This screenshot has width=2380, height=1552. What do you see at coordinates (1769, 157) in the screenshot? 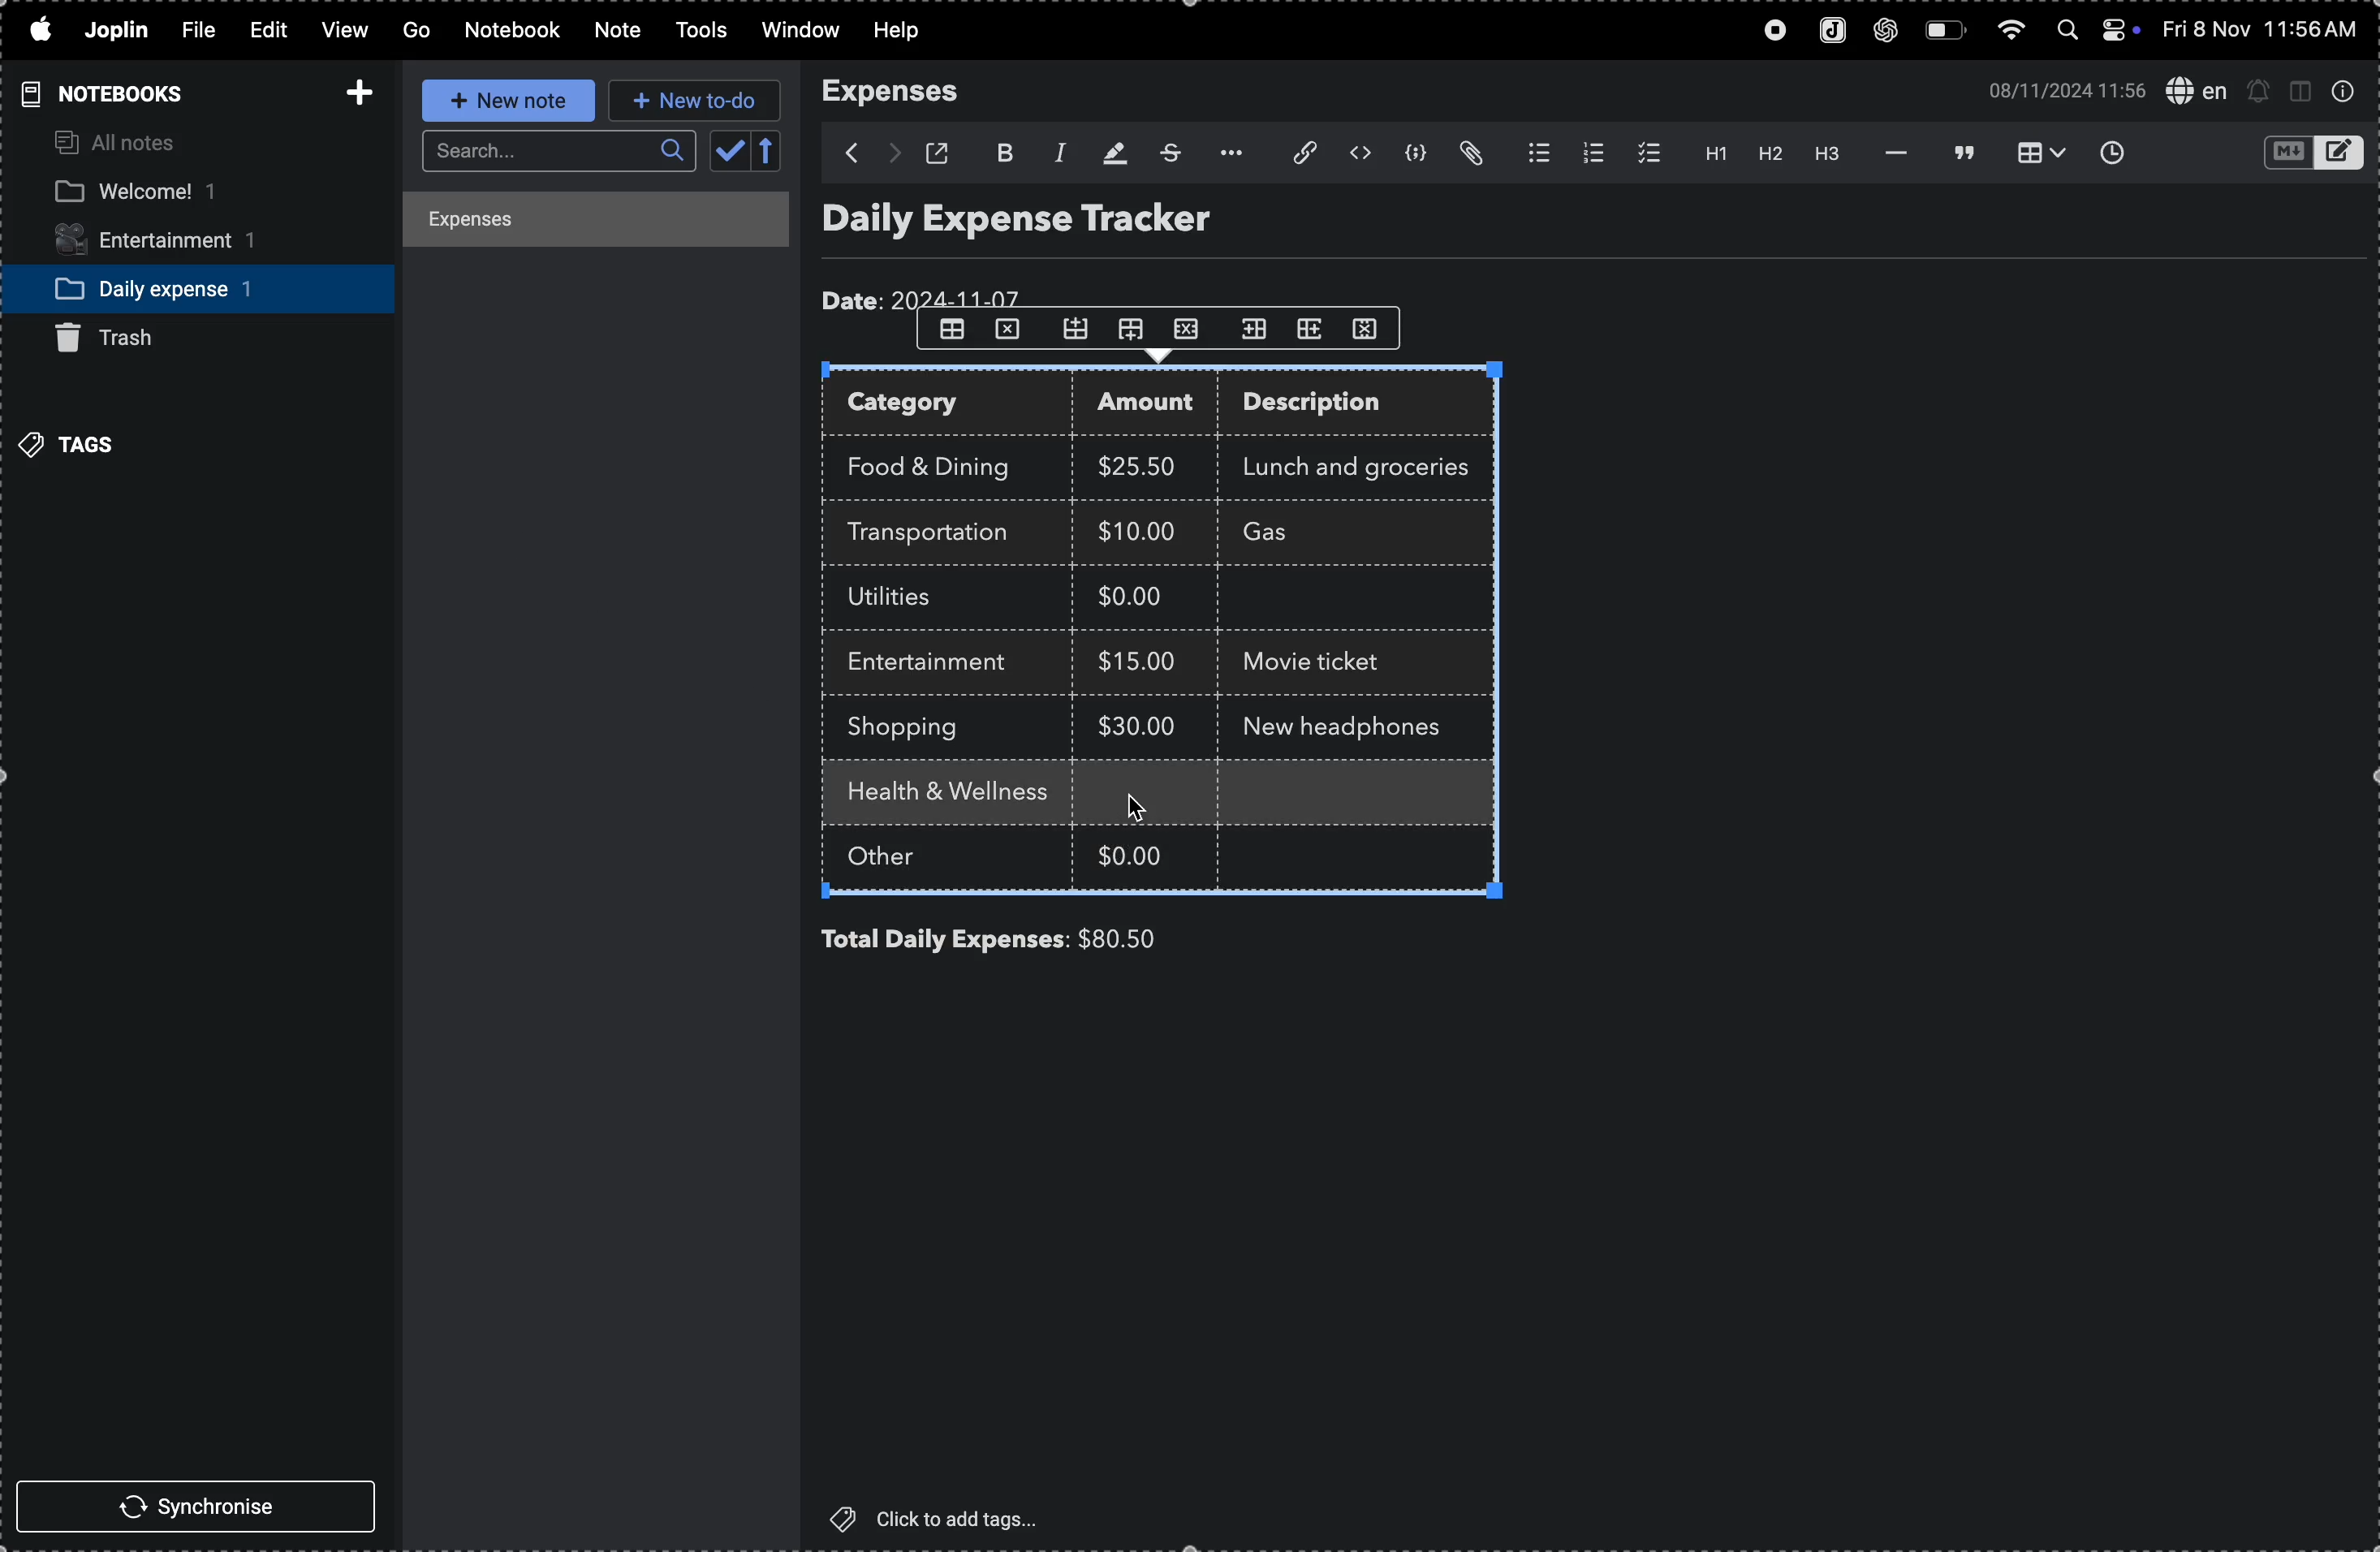
I see `heading 2` at bounding box center [1769, 157].